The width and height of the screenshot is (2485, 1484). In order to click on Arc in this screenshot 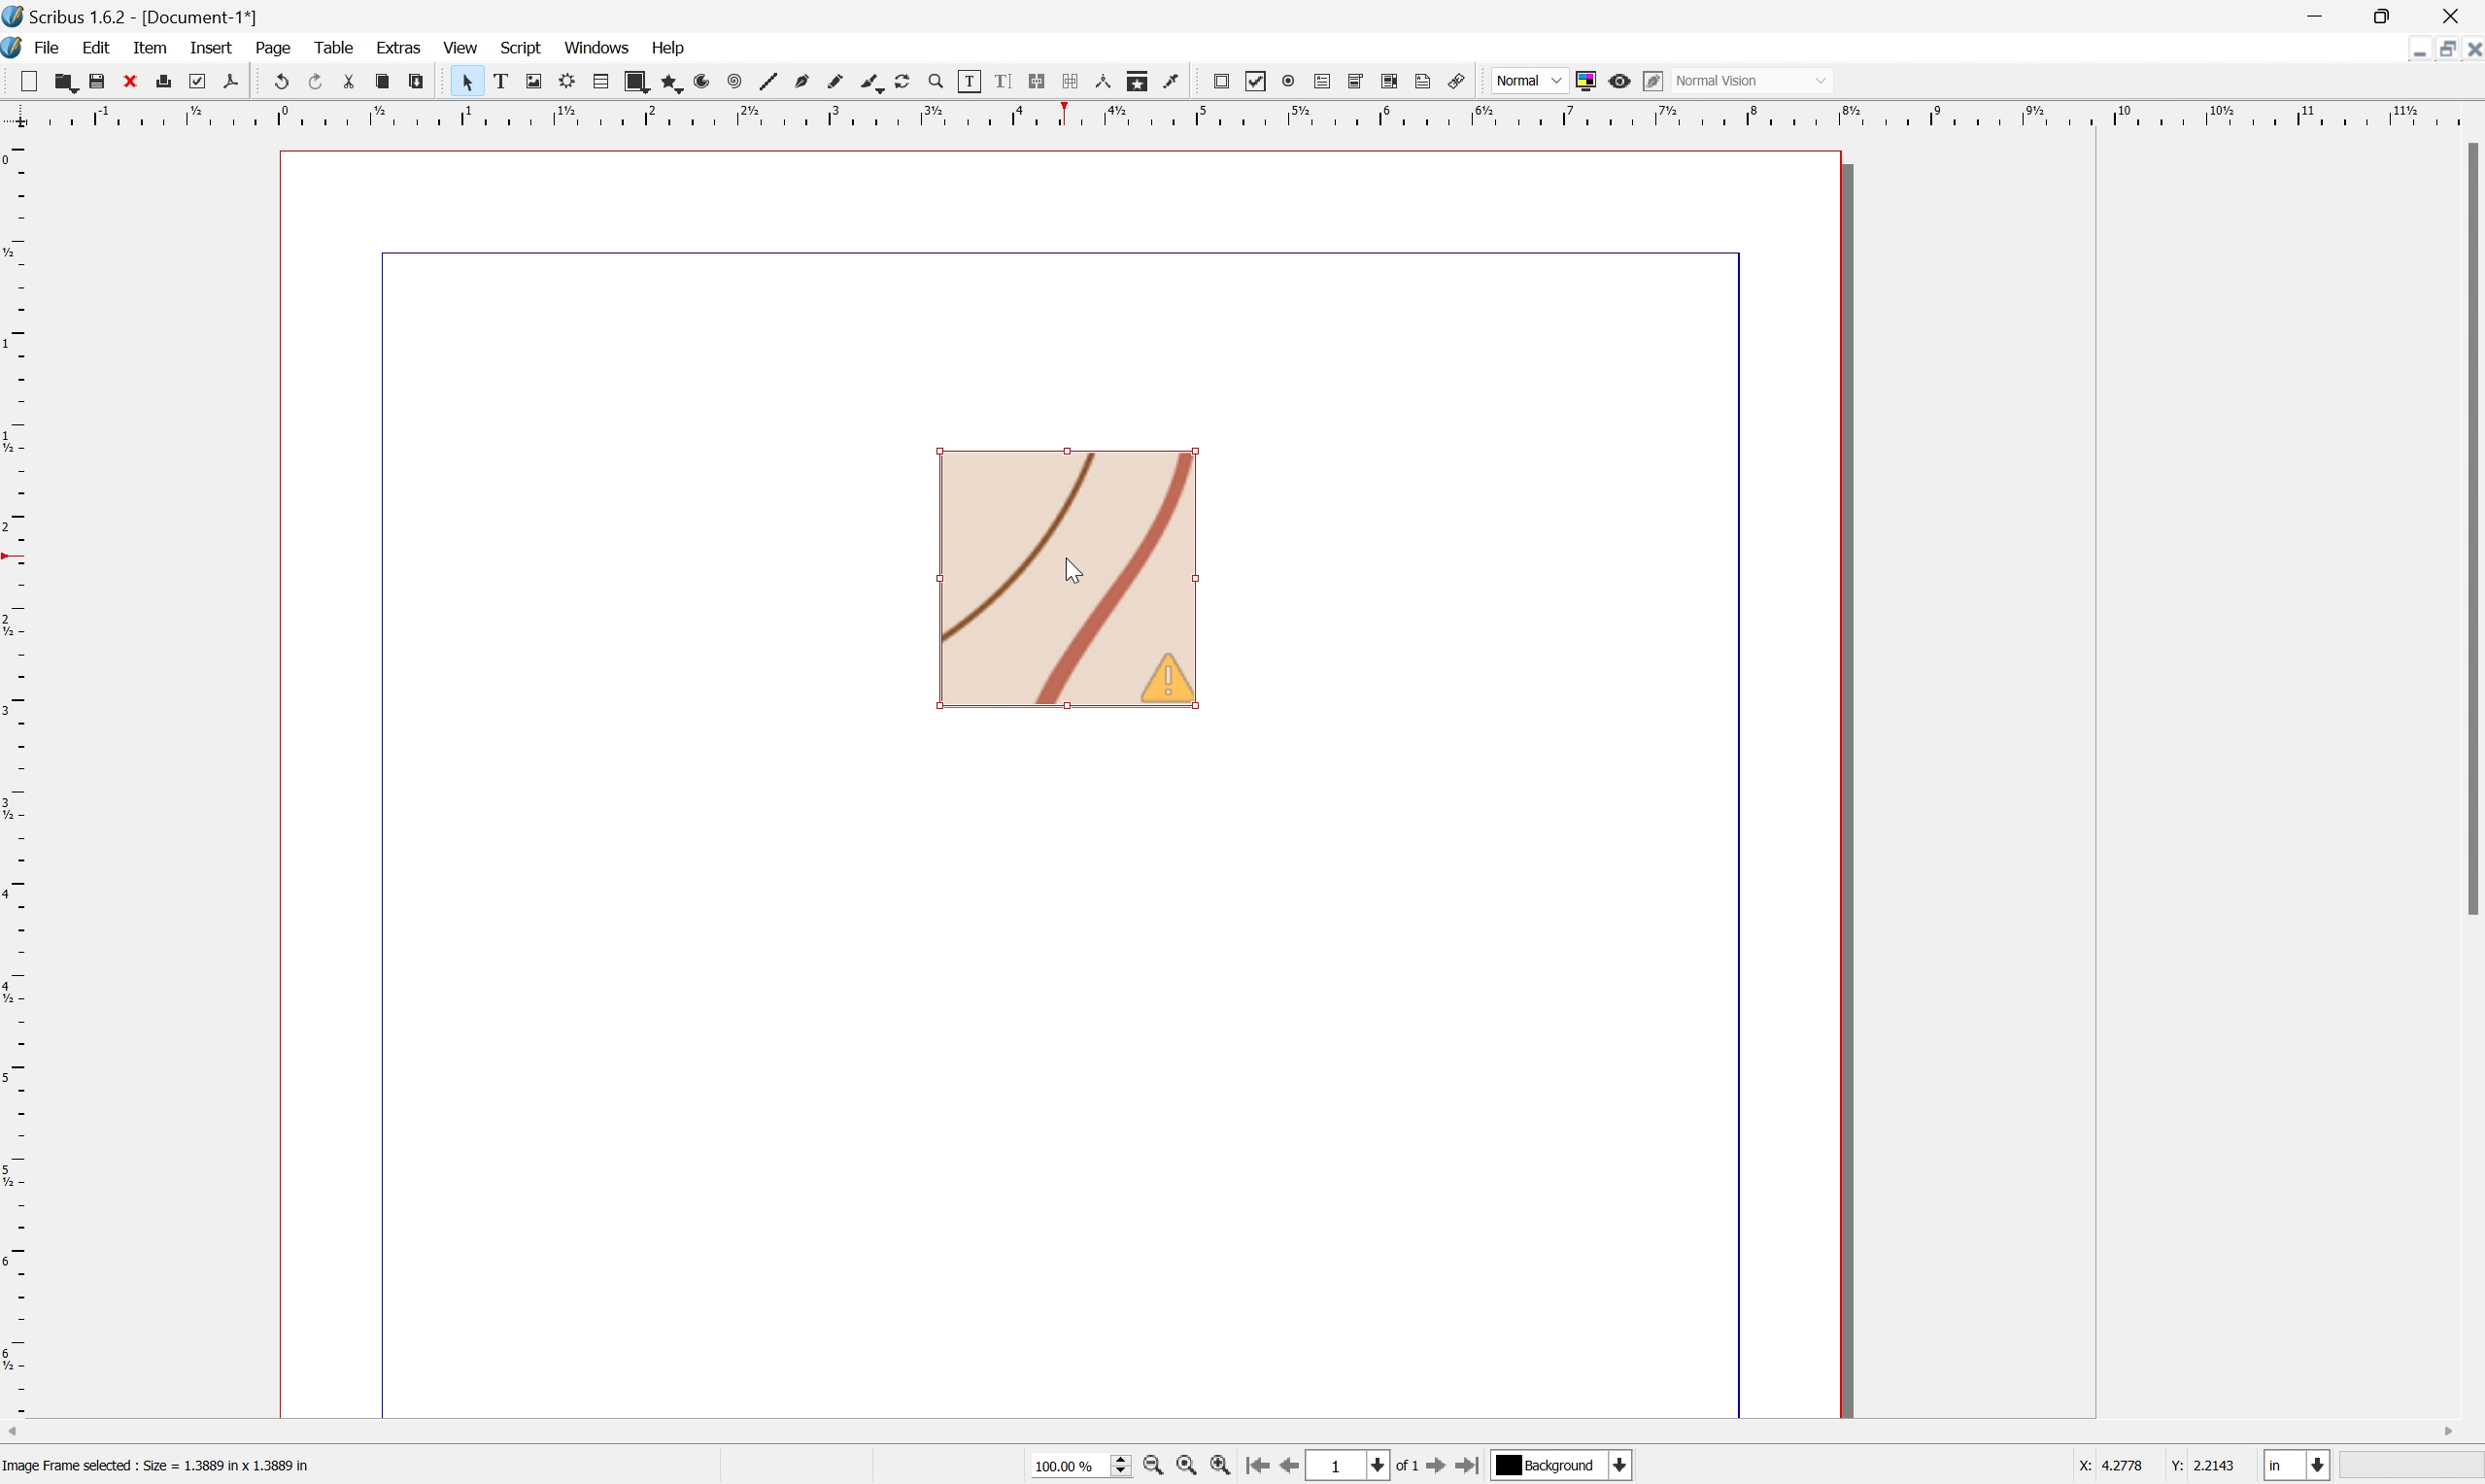, I will do `click(707, 81)`.